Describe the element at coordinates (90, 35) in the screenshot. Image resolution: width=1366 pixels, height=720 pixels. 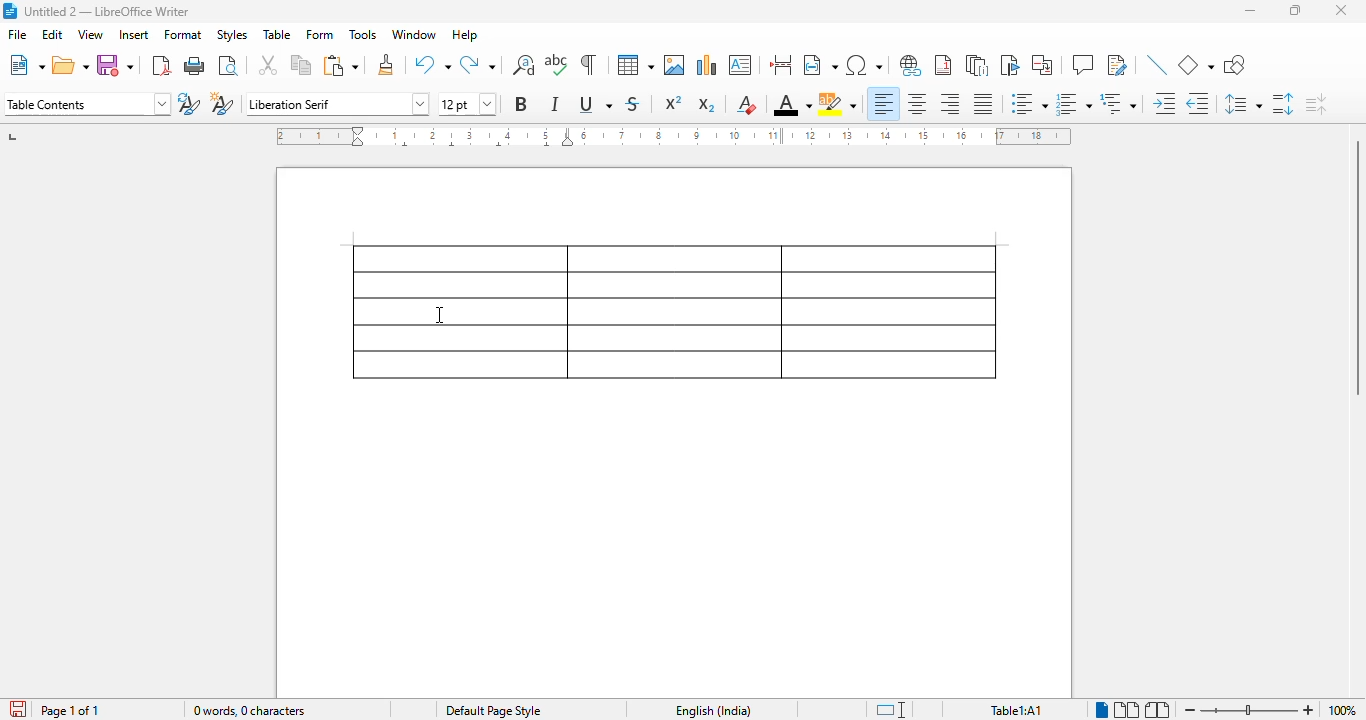
I see `view` at that location.